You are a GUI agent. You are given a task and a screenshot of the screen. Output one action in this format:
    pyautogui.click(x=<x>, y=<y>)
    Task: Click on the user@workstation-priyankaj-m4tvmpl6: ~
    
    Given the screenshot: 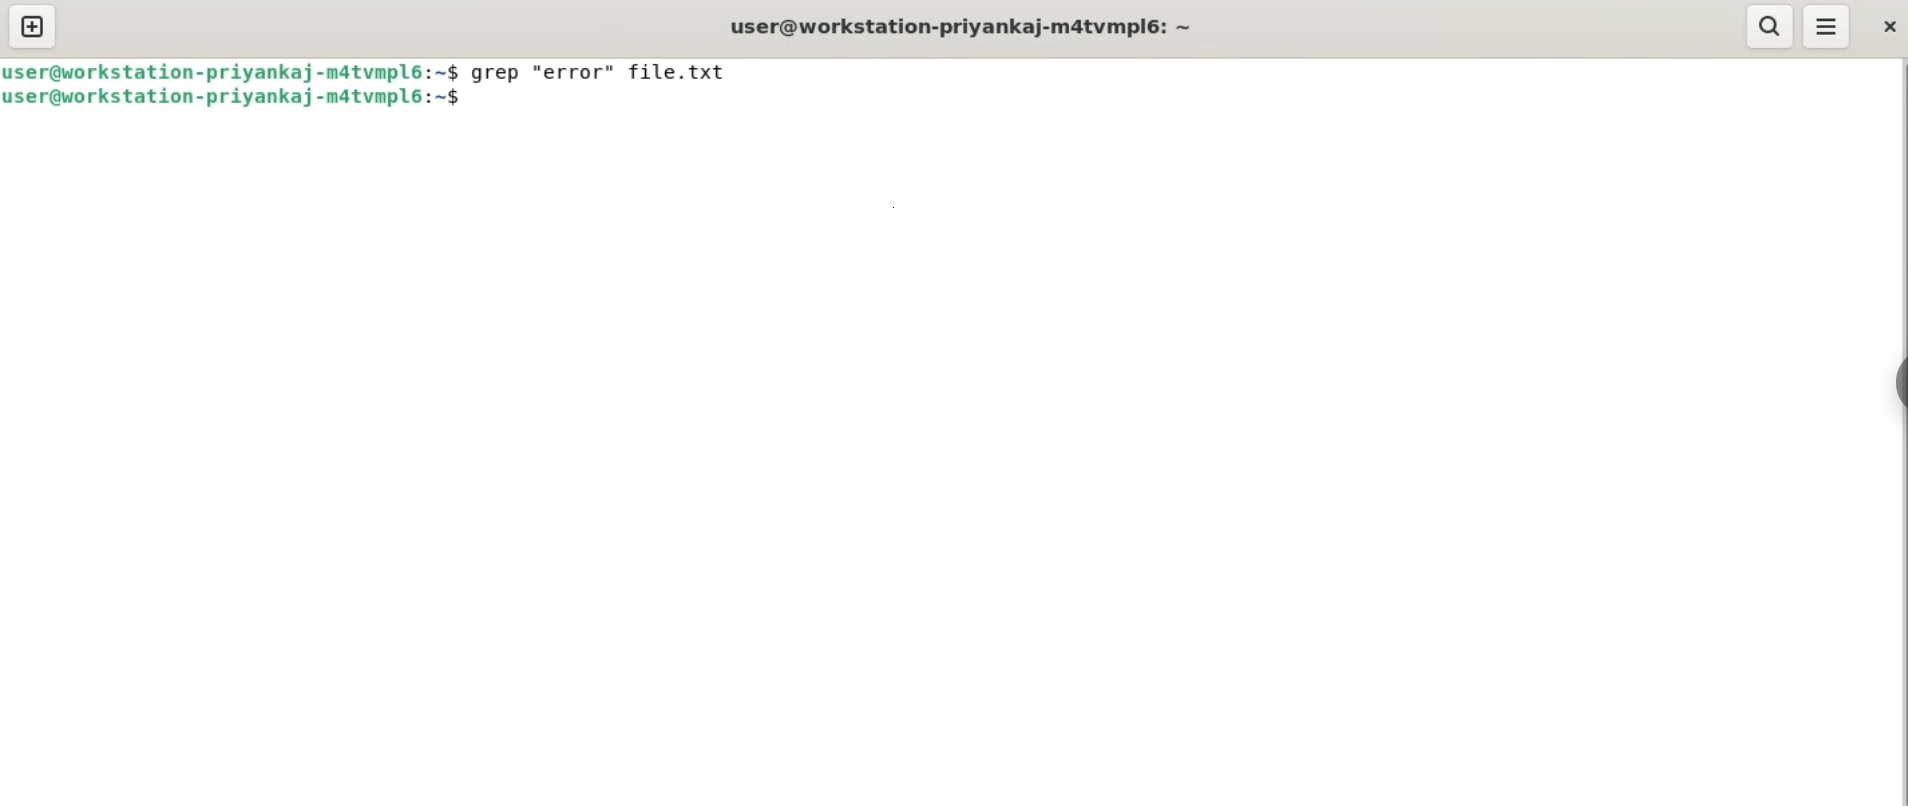 What is the action you would take?
    pyautogui.click(x=965, y=24)
    